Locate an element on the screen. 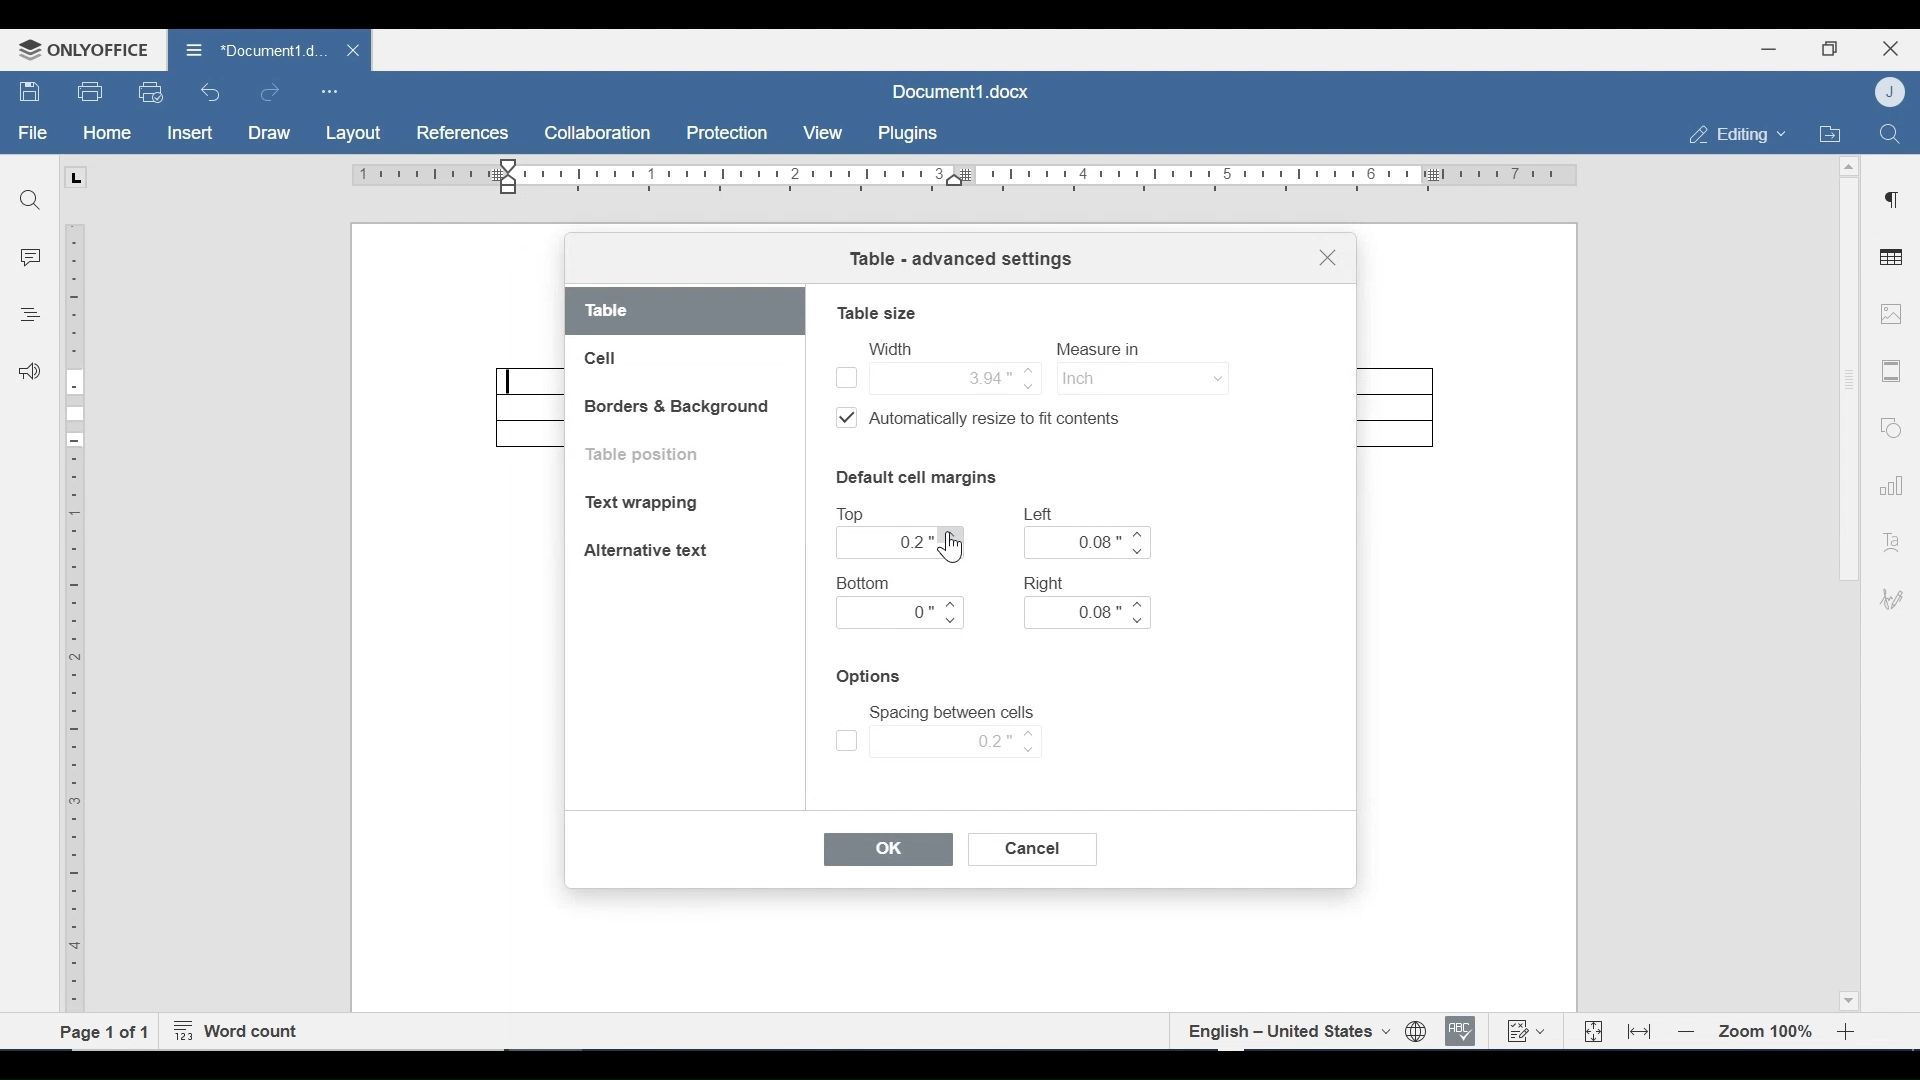 The image size is (1920, 1080). Options is located at coordinates (871, 677).